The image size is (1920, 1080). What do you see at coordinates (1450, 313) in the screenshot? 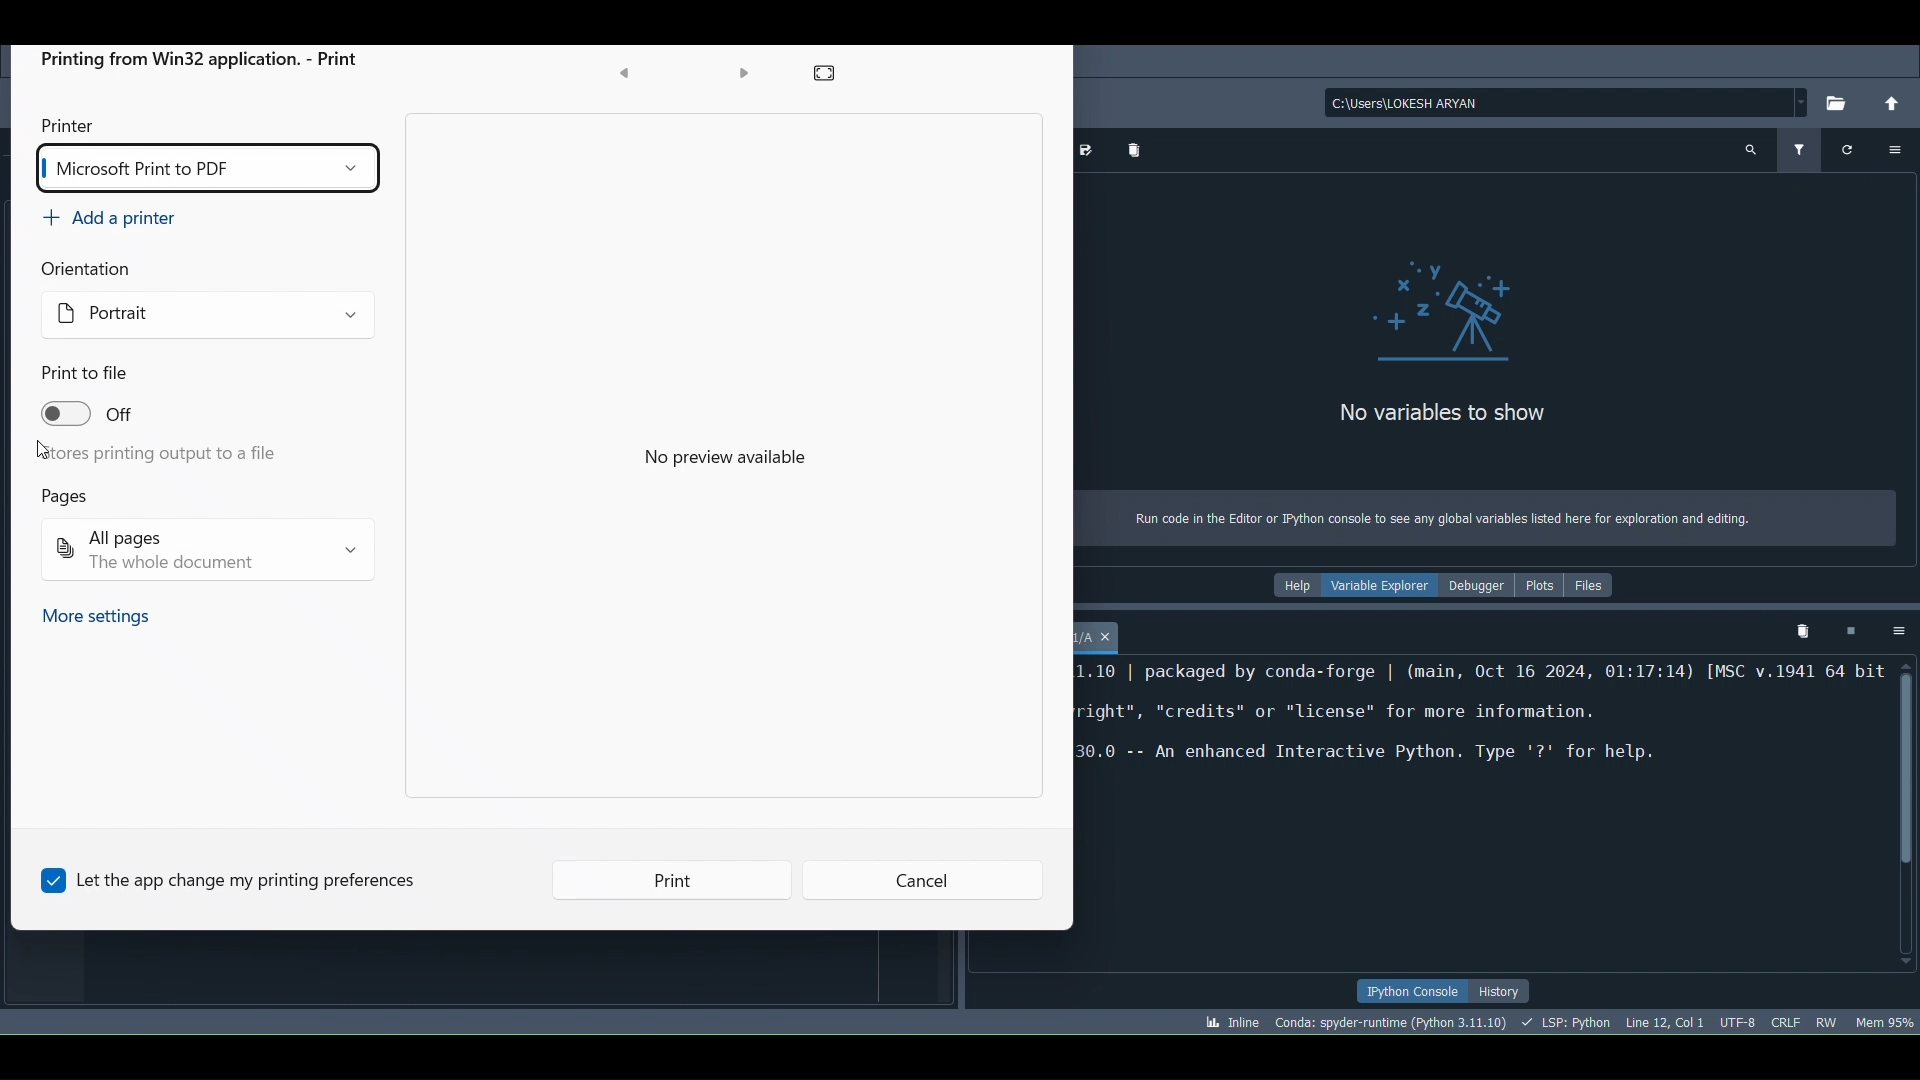
I see `icon` at bounding box center [1450, 313].